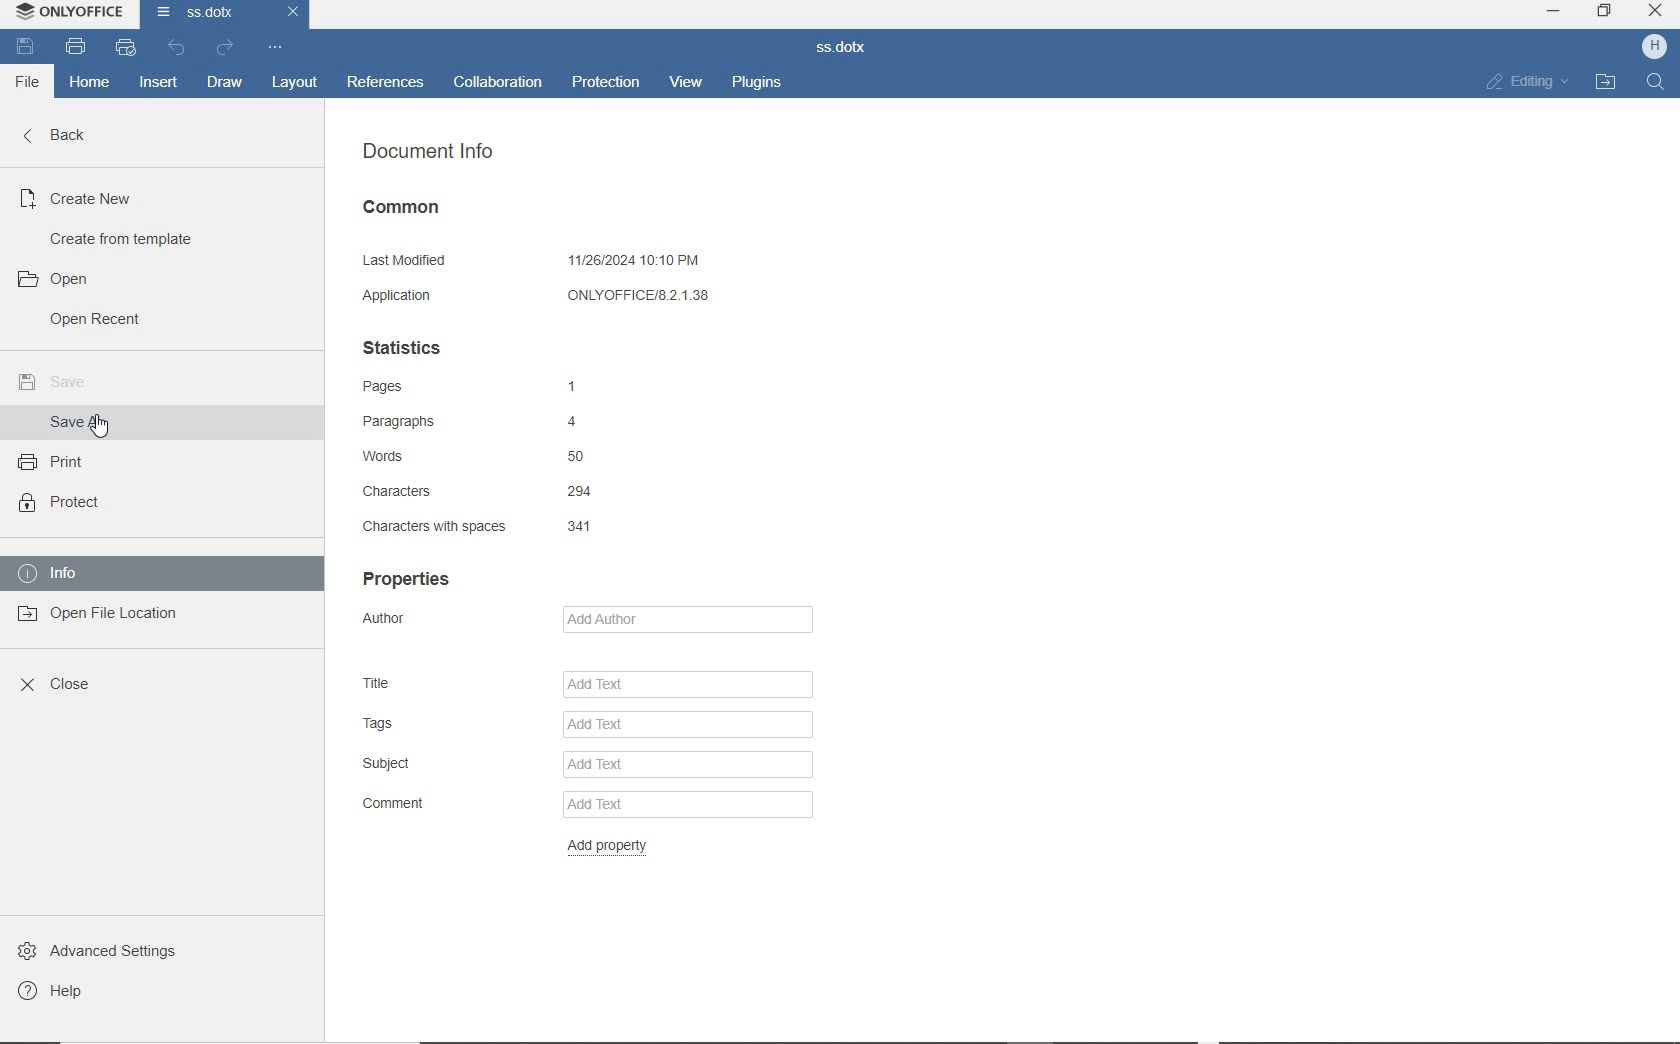 This screenshot has width=1680, height=1044. Describe the element at coordinates (63, 462) in the screenshot. I see `PRINT` at that location.